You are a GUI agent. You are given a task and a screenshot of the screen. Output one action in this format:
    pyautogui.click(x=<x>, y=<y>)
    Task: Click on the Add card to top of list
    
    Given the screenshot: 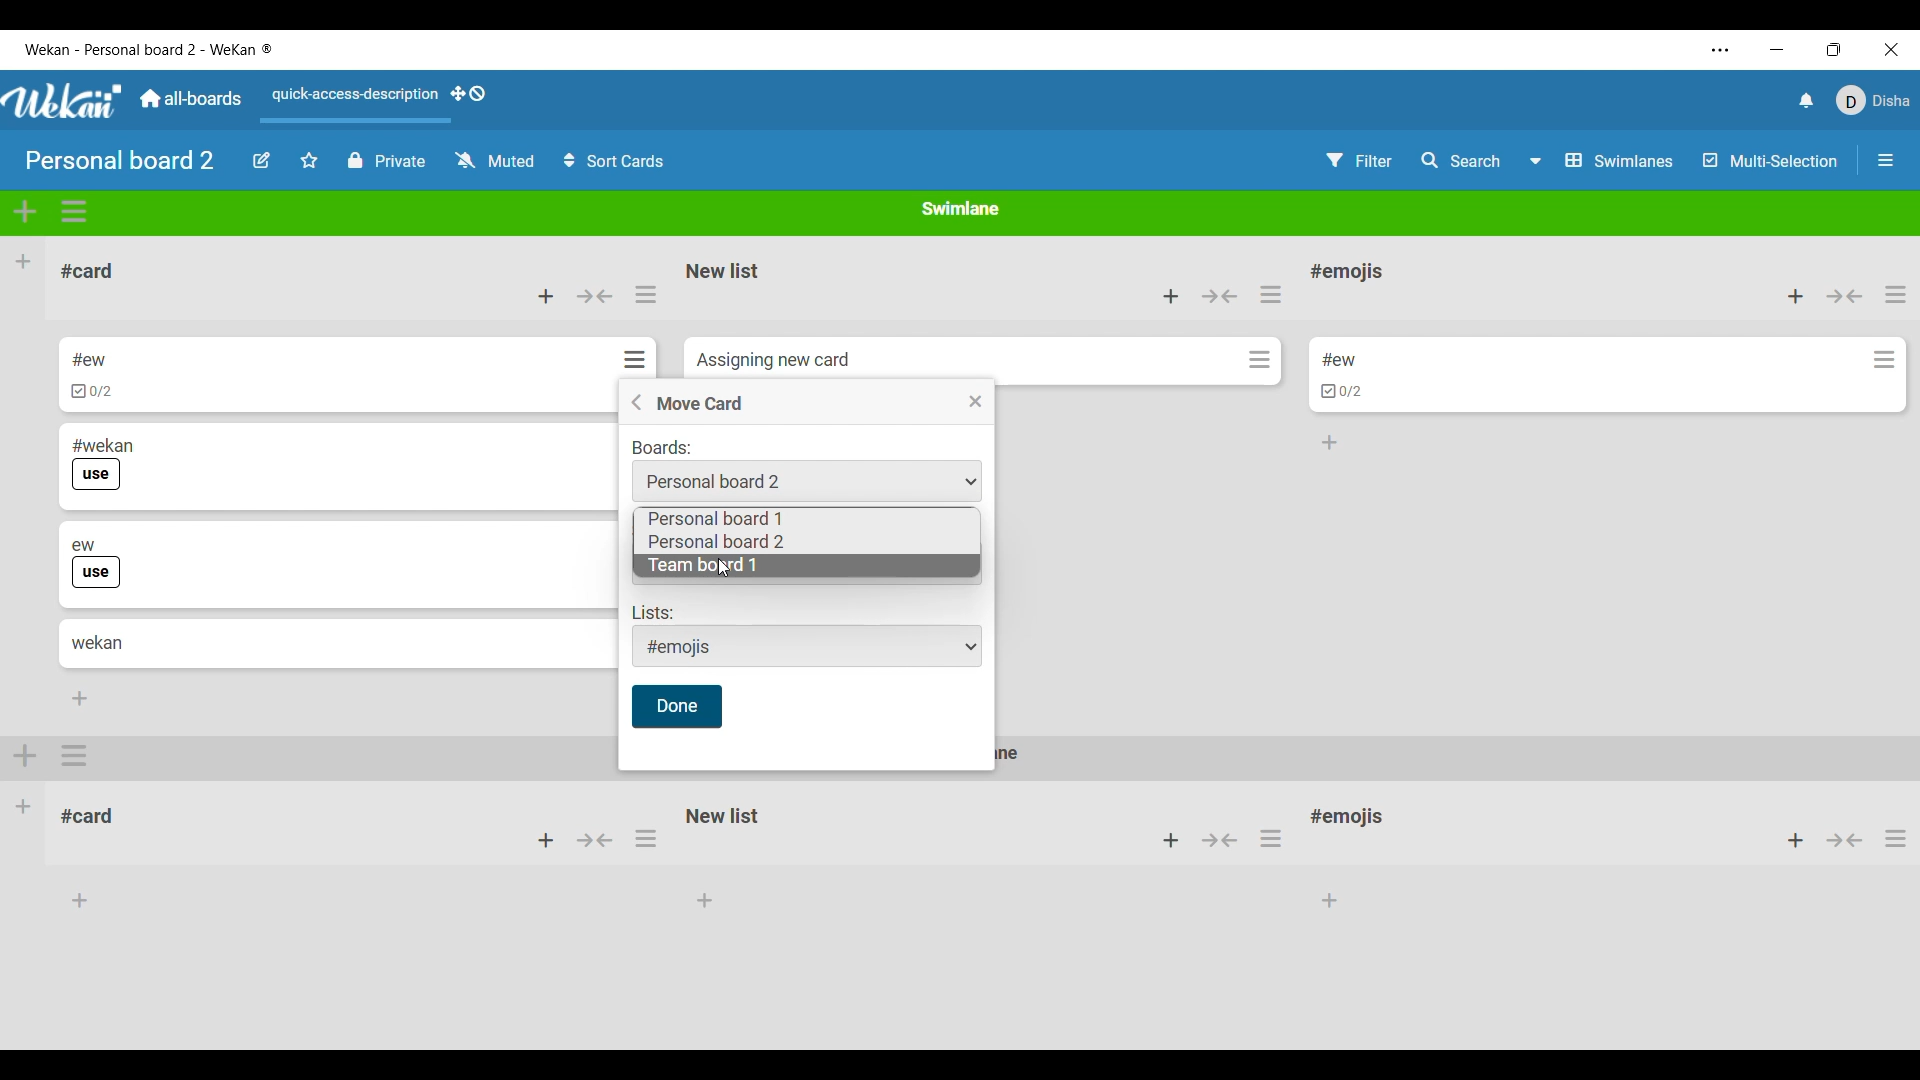 What is the action you would take?
    pyautogui.click(x=1796, y=297)
    